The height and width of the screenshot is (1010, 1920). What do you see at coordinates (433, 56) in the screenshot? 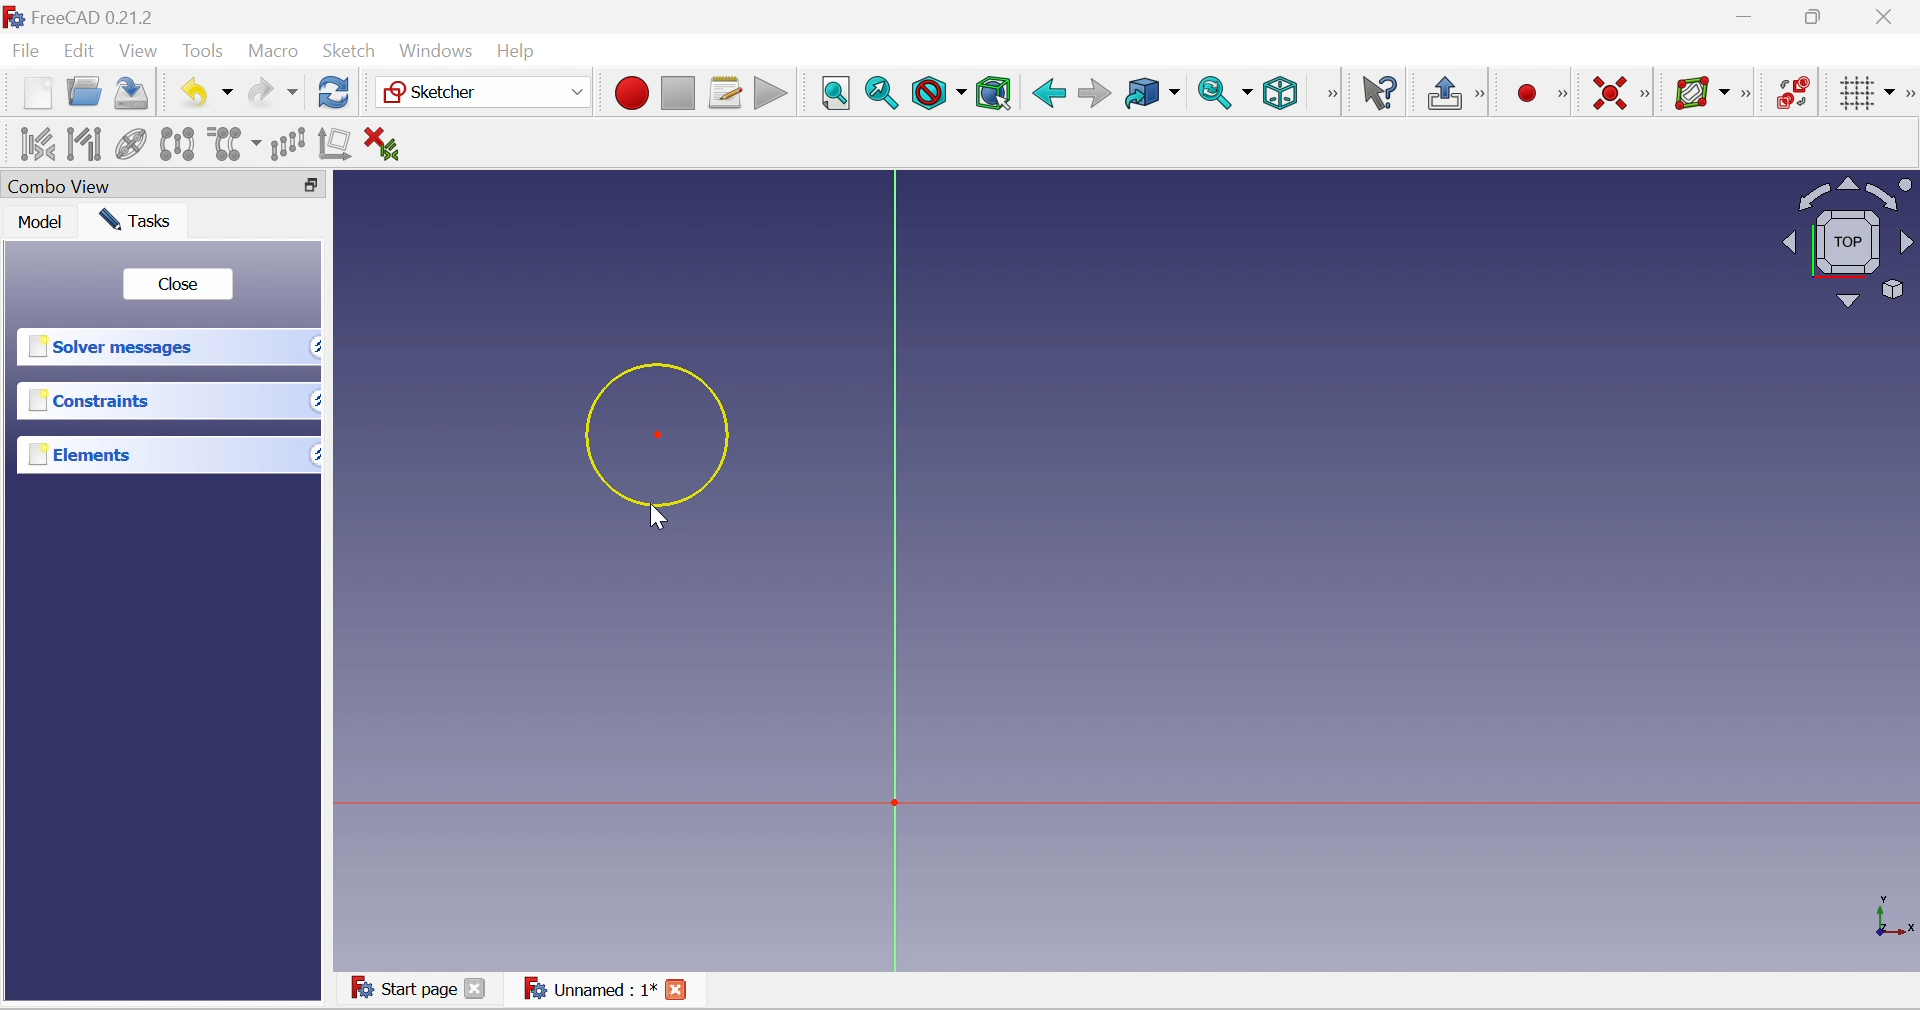
I see `Windows` at bounding box center [433, 56].